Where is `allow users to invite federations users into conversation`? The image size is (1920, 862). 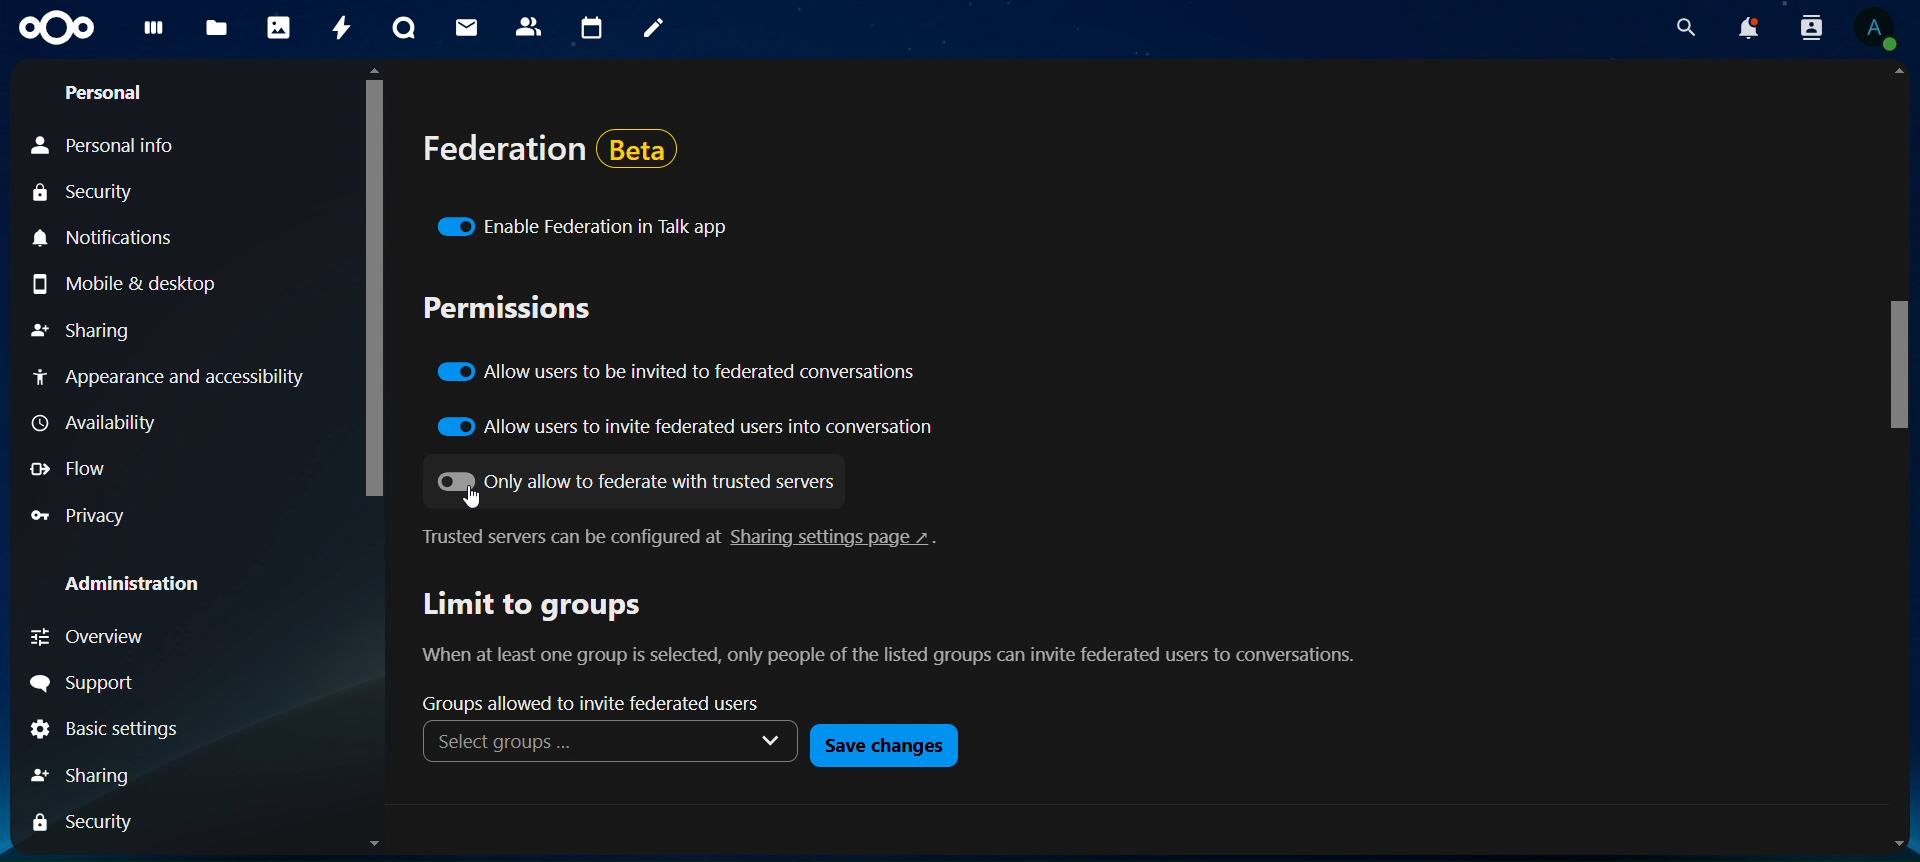 allow users to invite federations users into conversation is located at coordinates (694, 429).